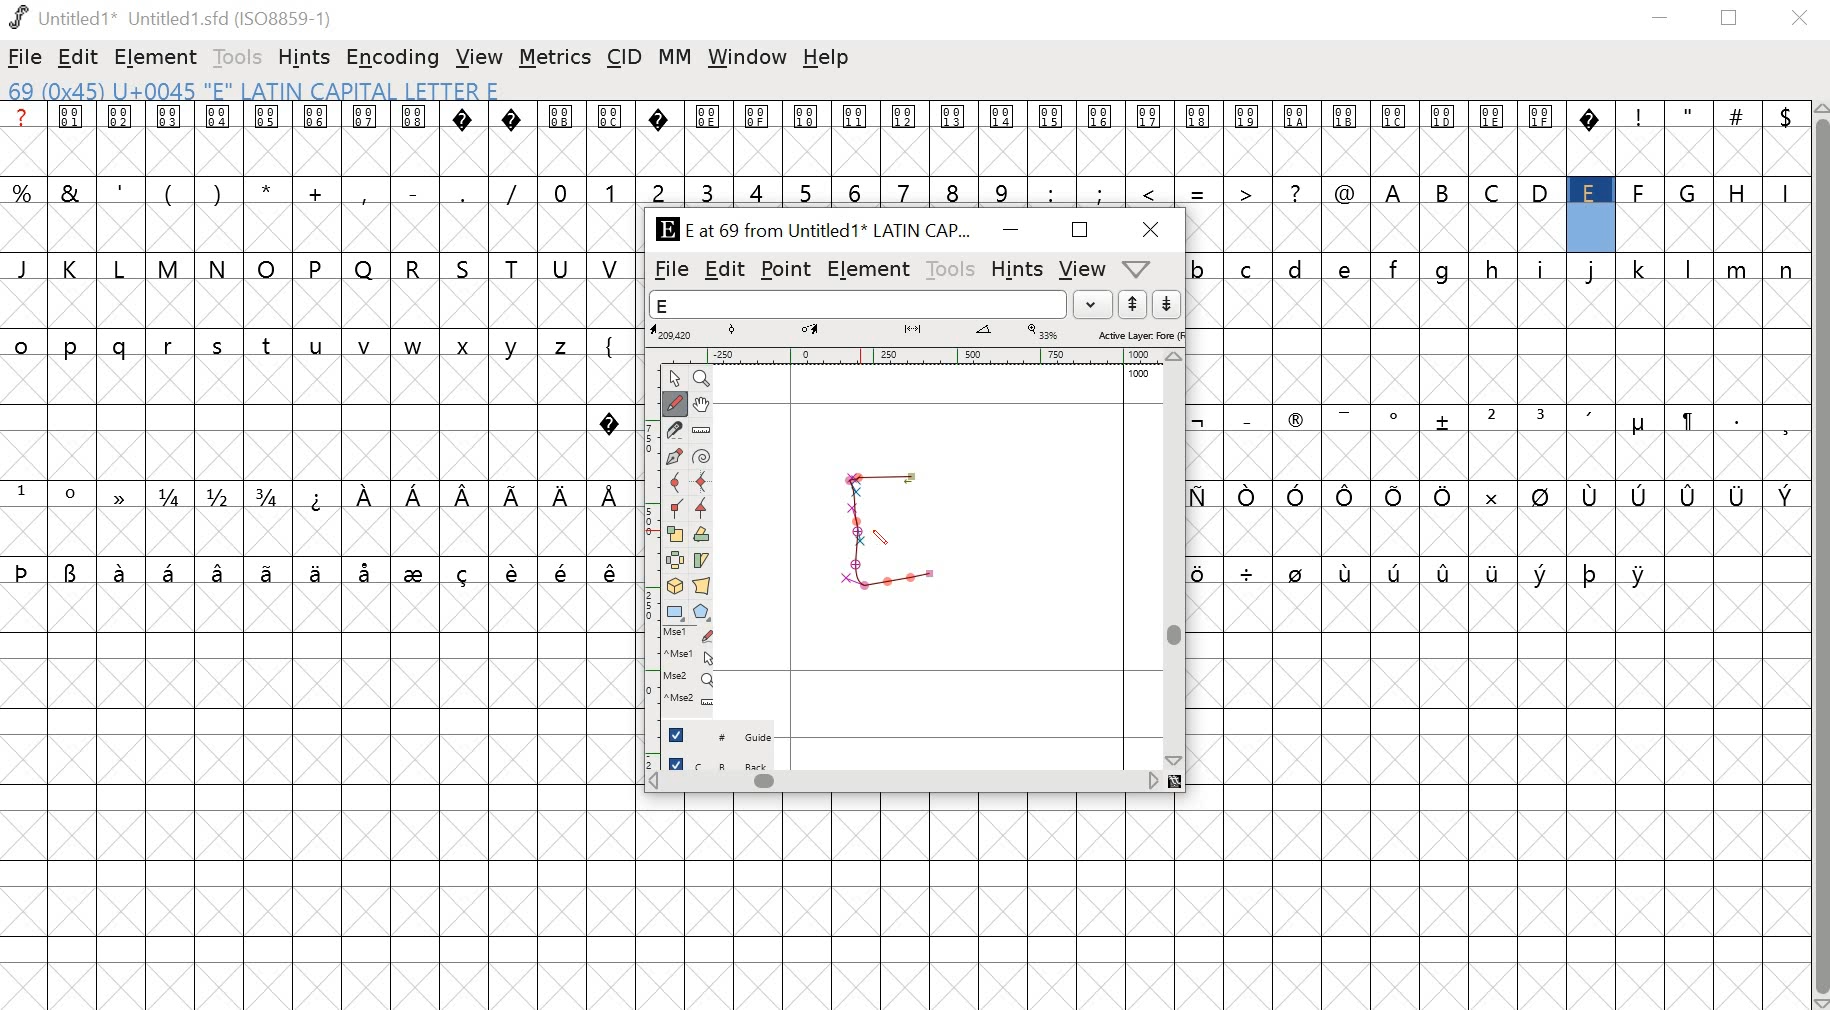 This screenshot has width=1830, height=1010. I want to click on Mouse wheel button + Ctrl, so click(688, 700).